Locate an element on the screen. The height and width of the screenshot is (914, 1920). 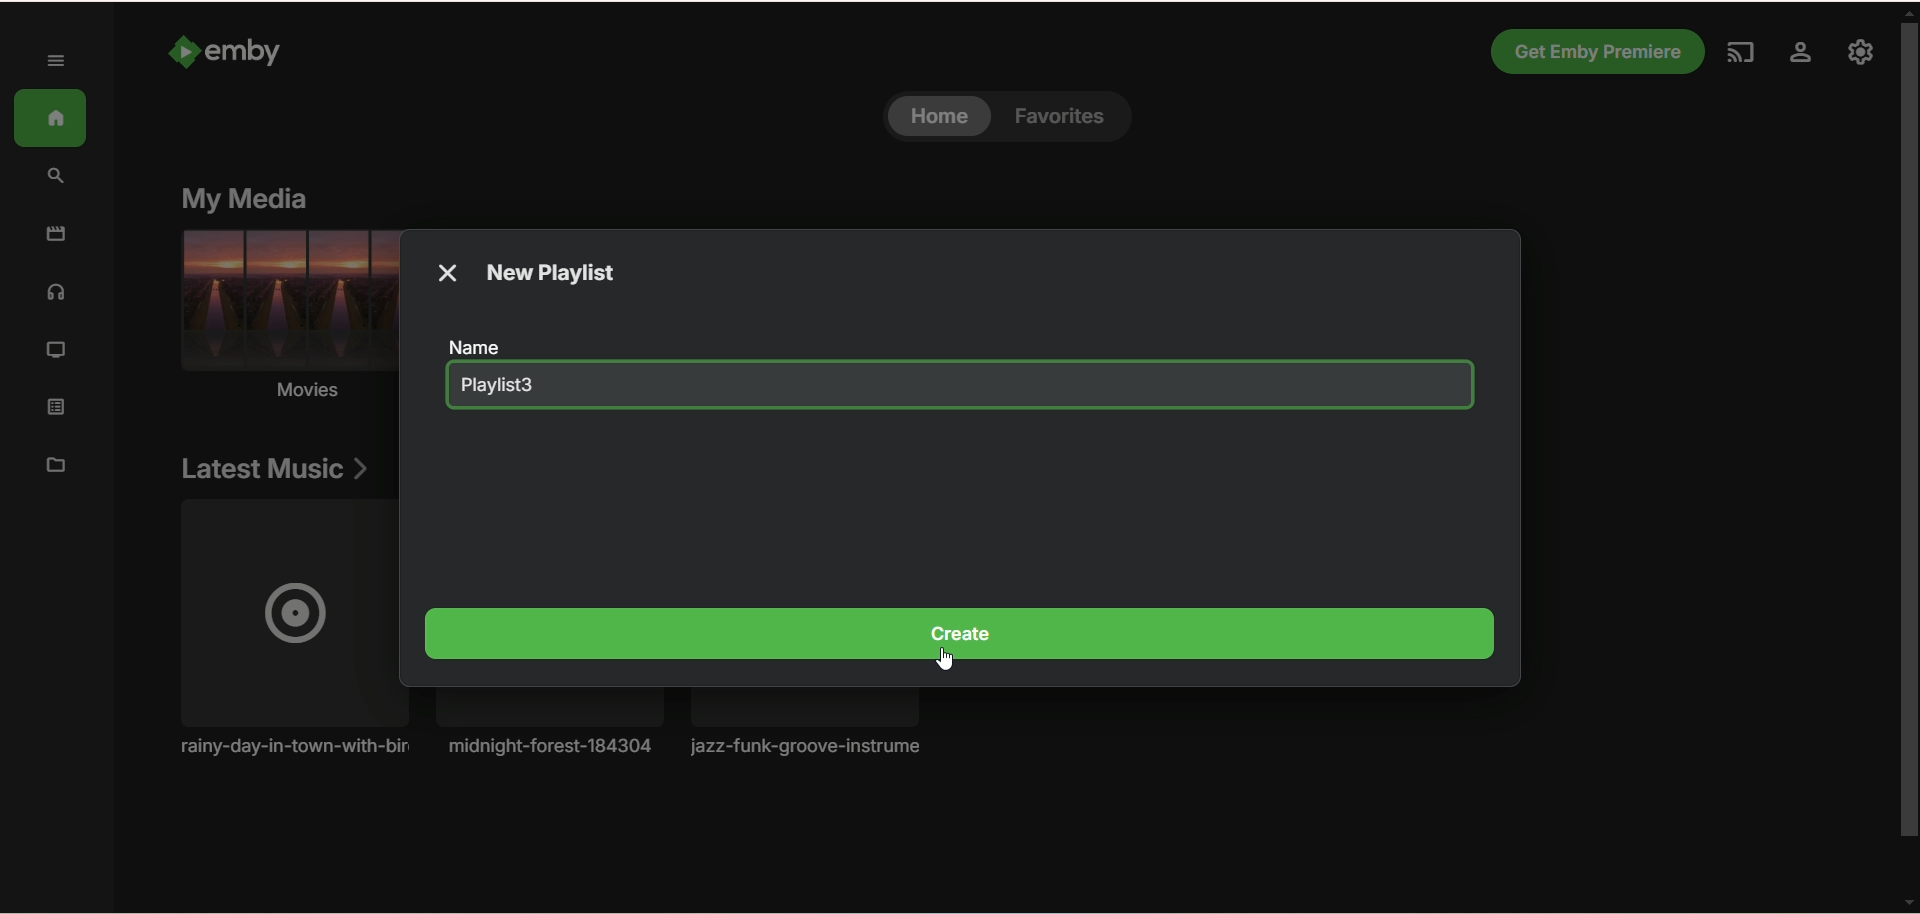
my media is located at coordinates (245, 197).